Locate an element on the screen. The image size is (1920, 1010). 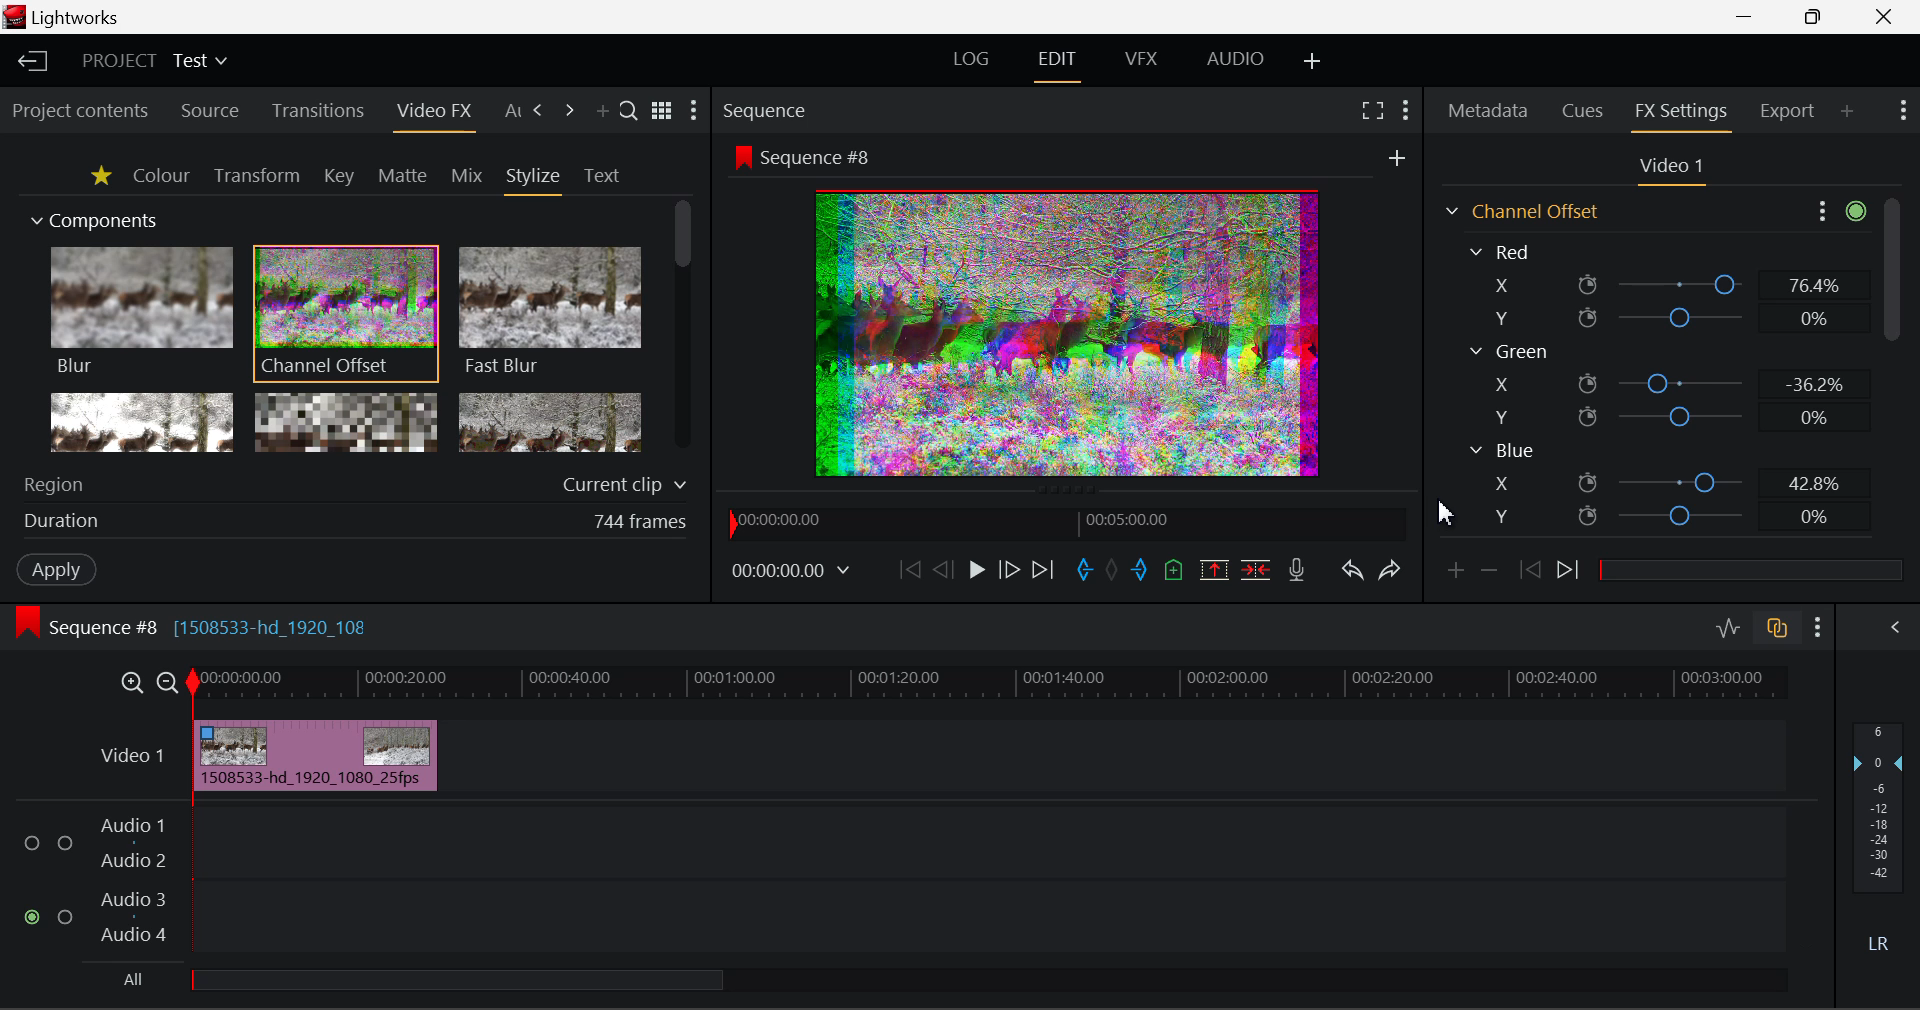
Colour is located at coordinates (160, 175).